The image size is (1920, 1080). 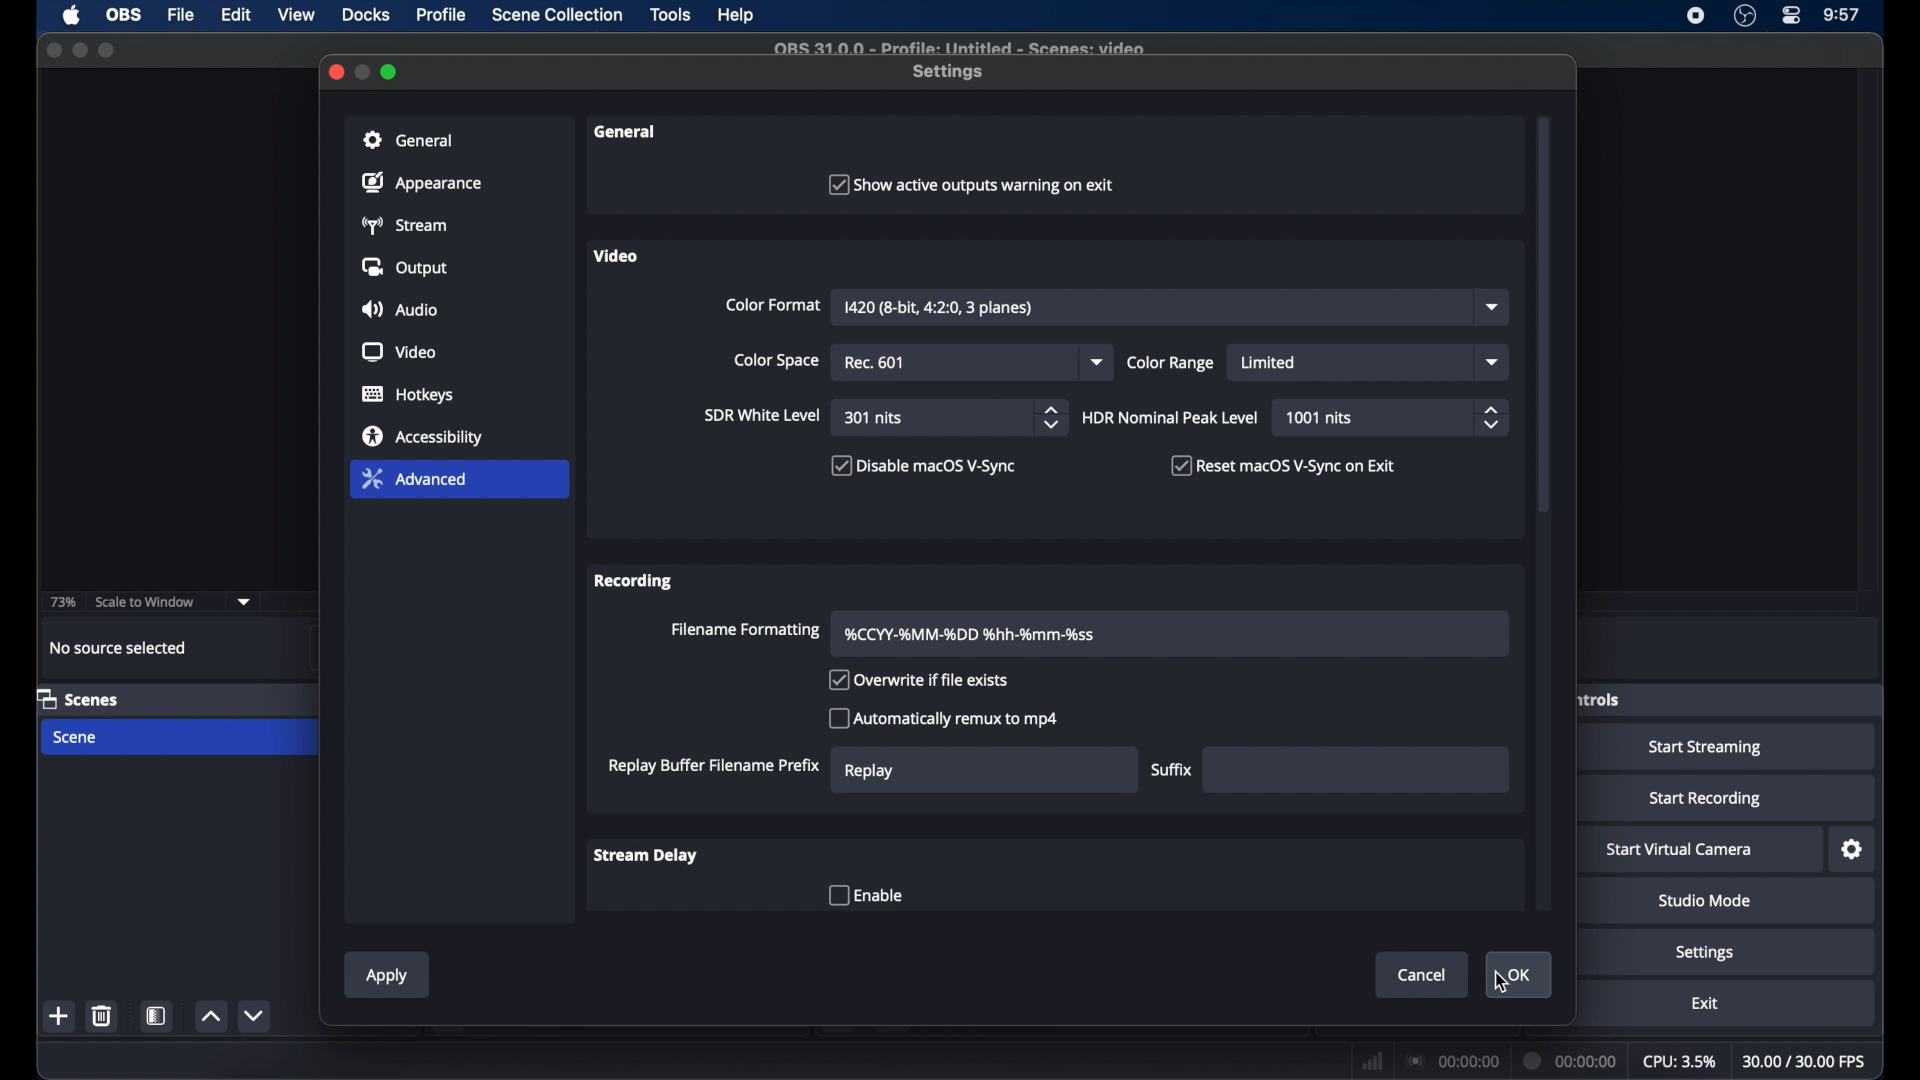 I want to click on decrement, so click(x=256, y=1016).